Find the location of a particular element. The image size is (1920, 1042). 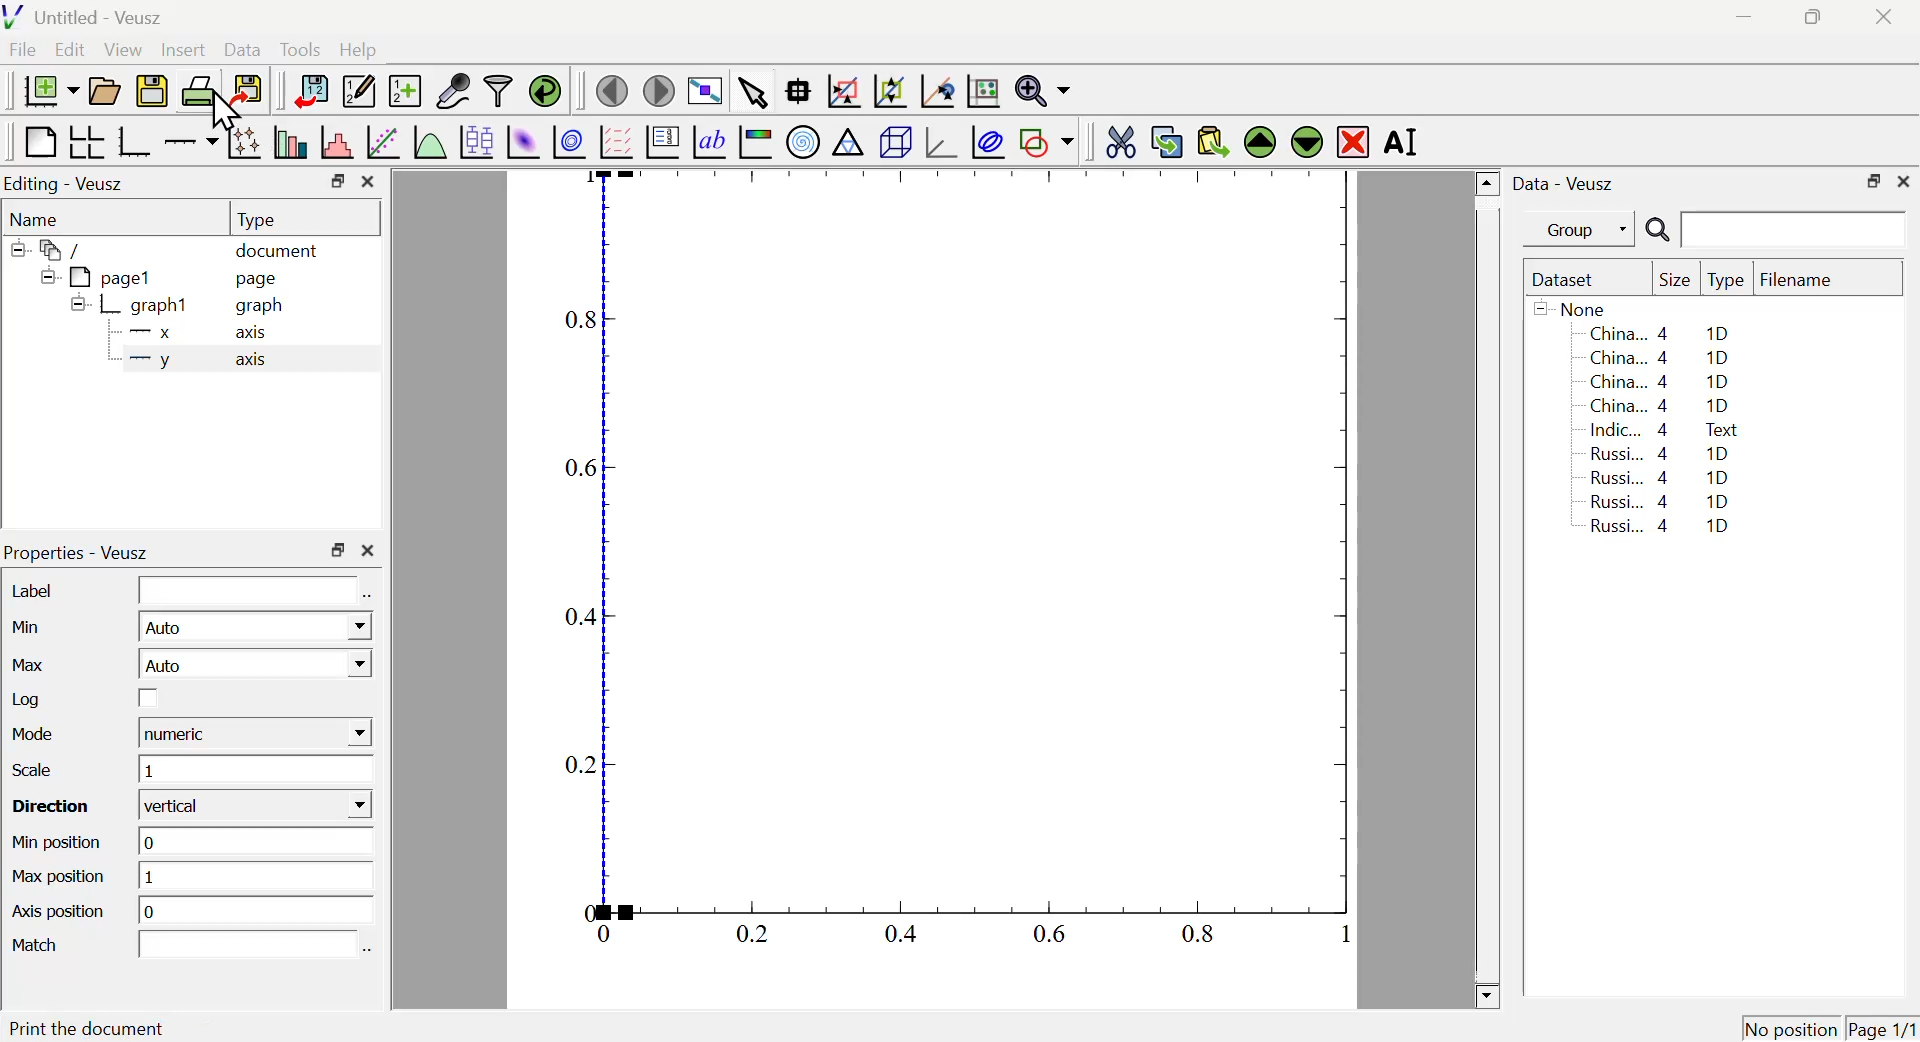

None is located at coordinates (1573, 308).